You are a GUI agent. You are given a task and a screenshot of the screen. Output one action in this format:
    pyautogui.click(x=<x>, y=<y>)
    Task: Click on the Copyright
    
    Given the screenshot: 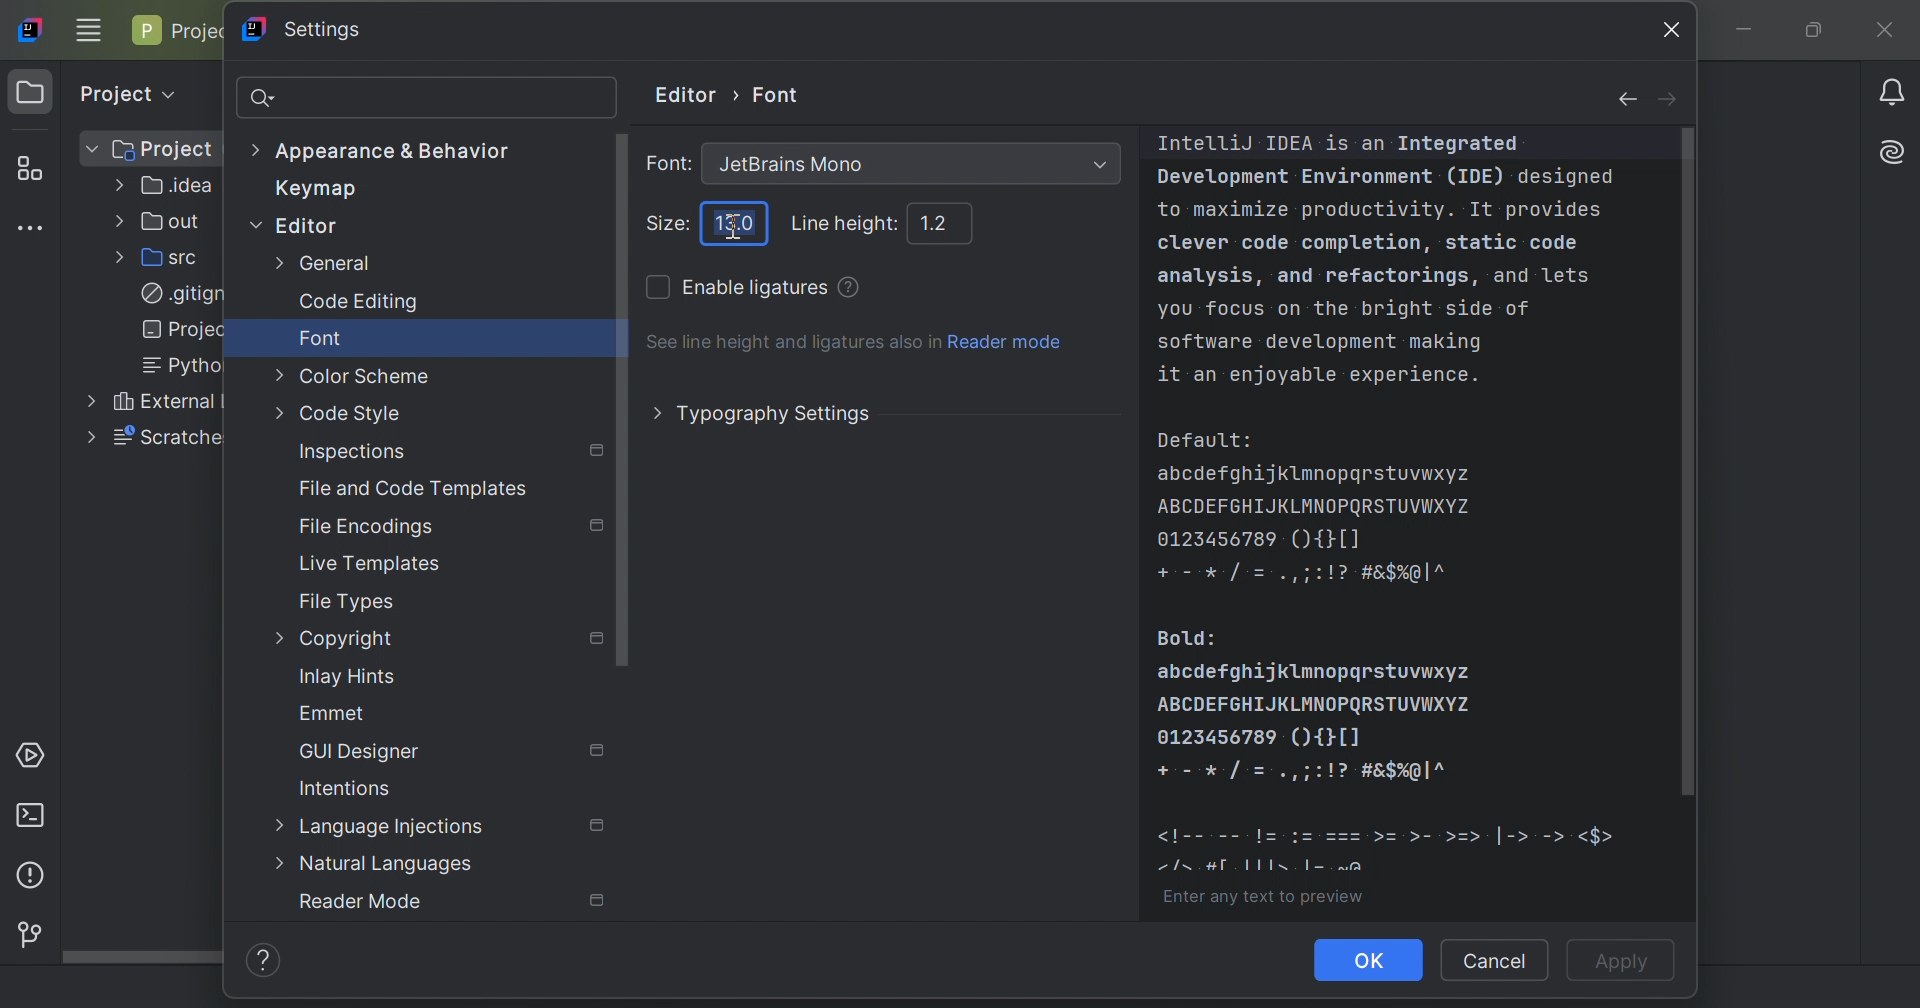 What is the action you would take?
    pyautogui.click(x=336, y=640)
    